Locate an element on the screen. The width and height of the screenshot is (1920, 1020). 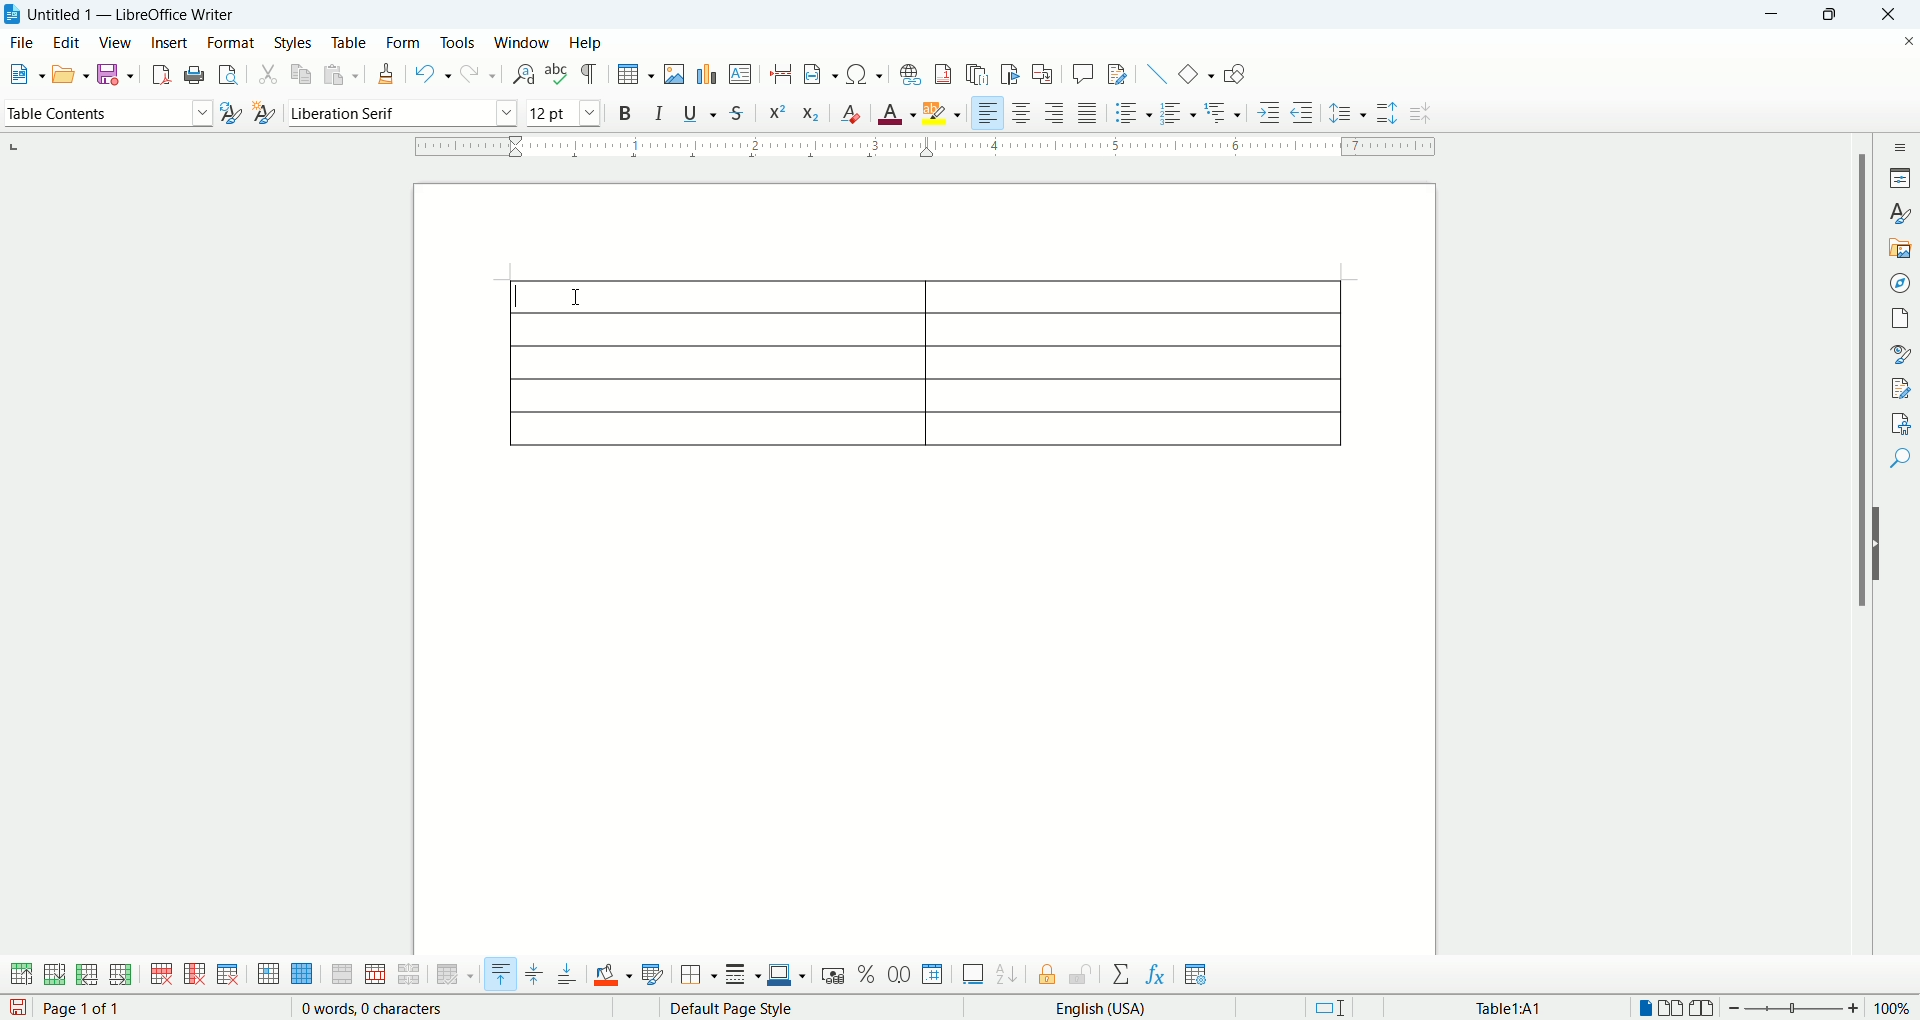
manage changes is located at coordinates (1900, 386).